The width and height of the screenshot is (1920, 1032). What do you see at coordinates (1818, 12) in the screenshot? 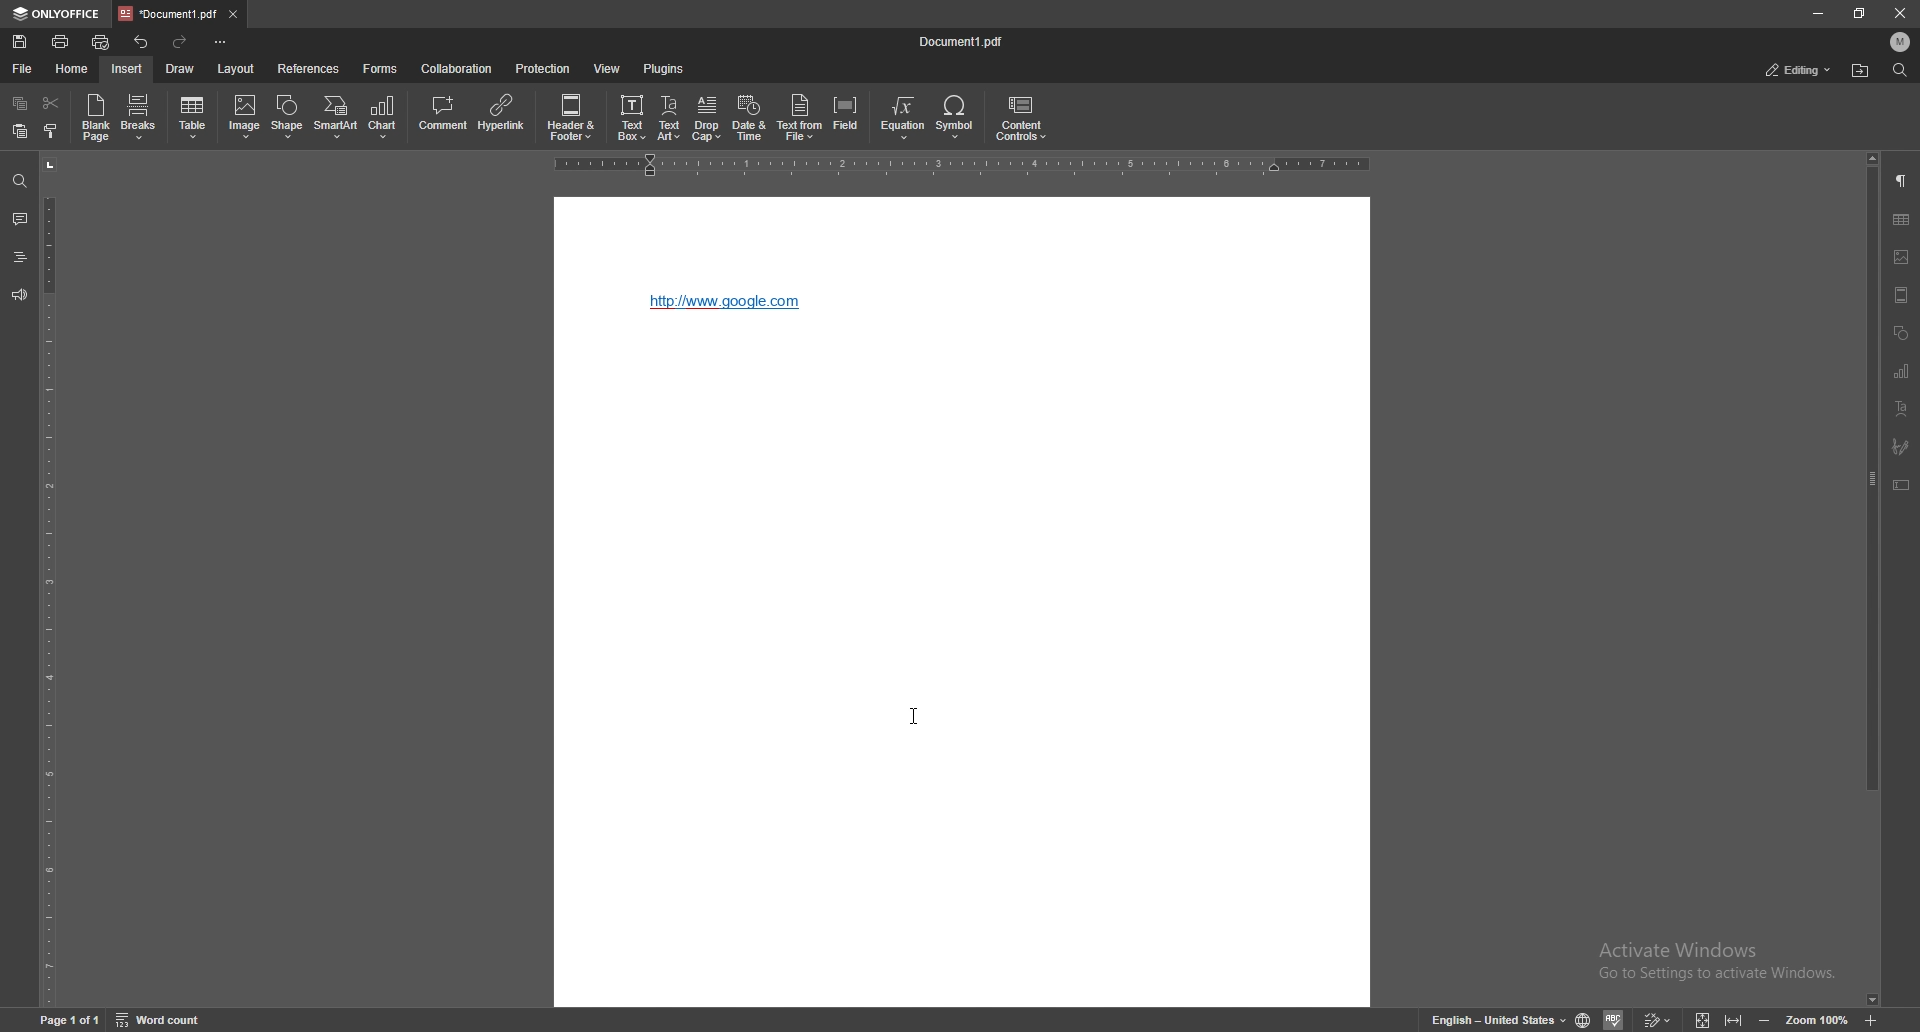
I see `minimize` at bounding box center [1818, 12].